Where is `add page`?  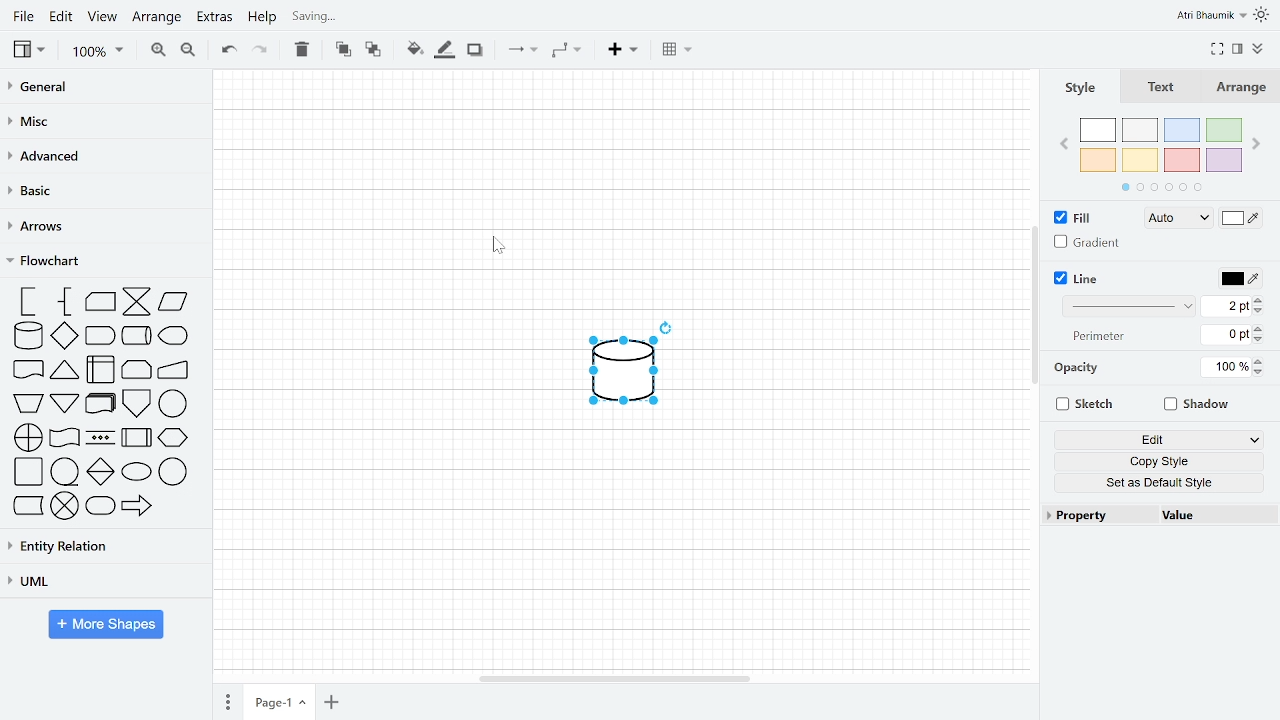
add page is located at coordinates (333, 702).